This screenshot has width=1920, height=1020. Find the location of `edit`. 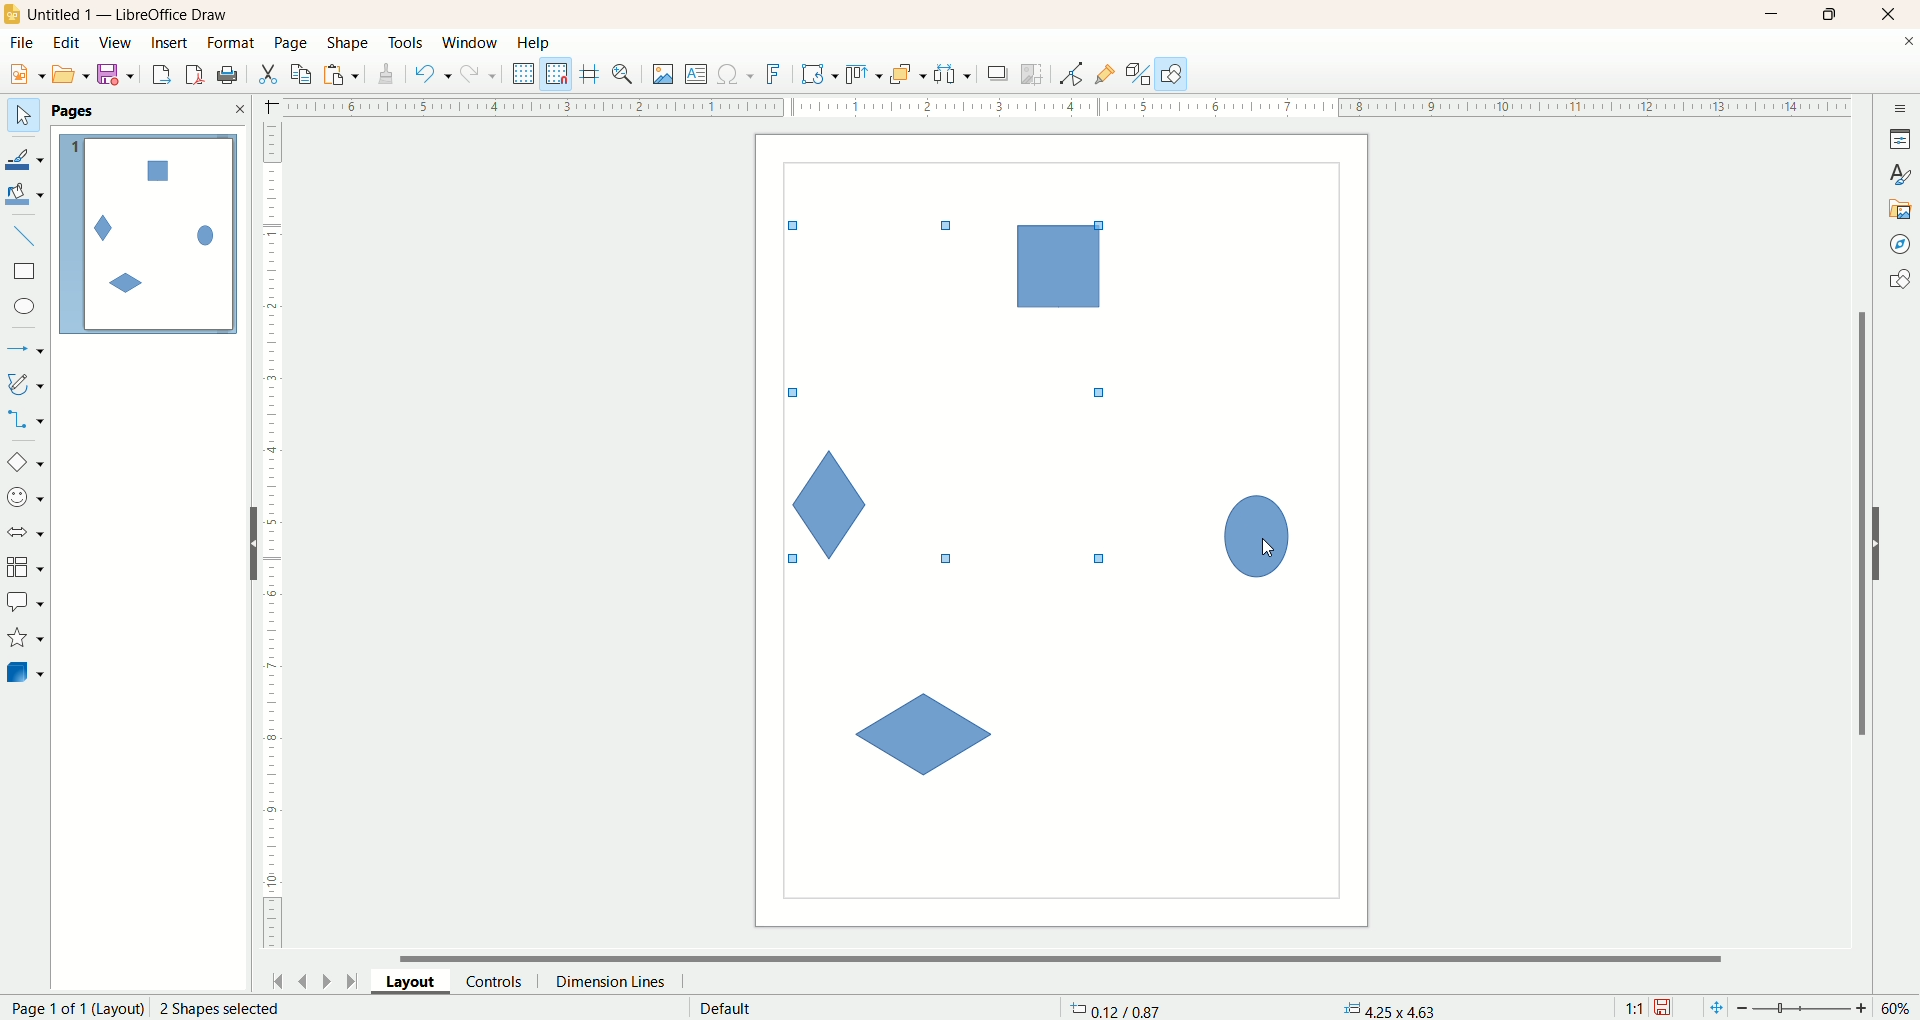

edit is located at coordinates (67, 44).